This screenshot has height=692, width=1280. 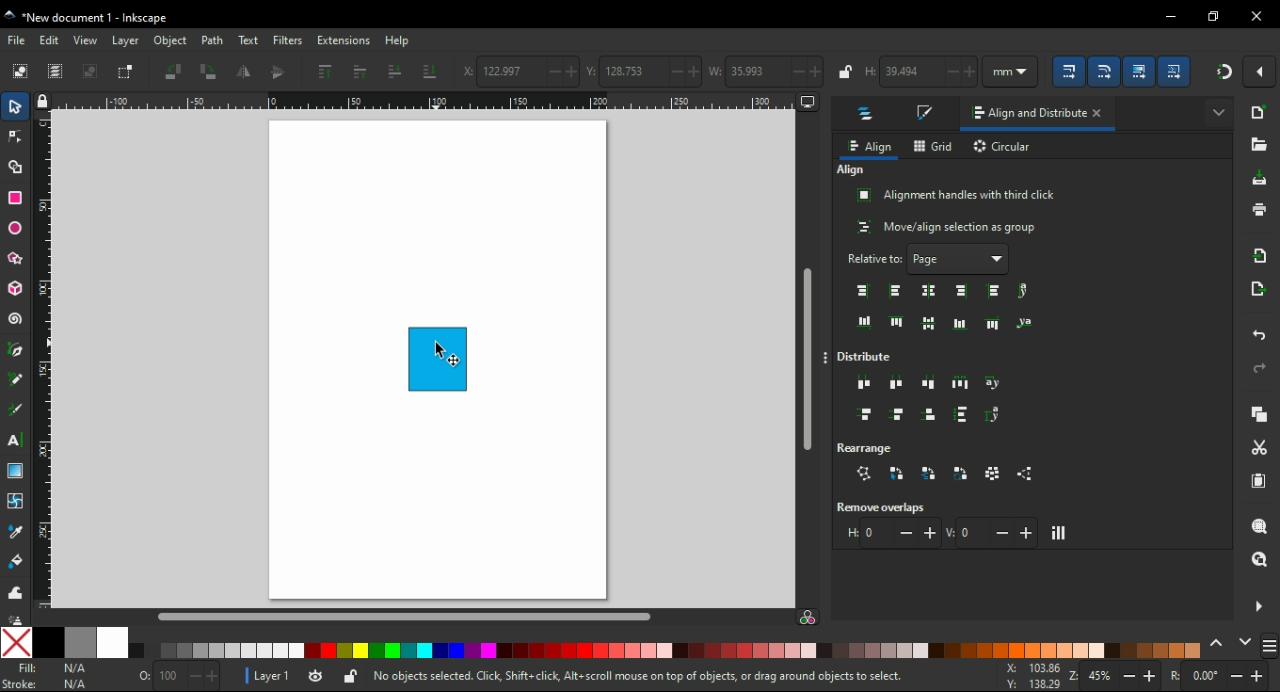 What do you see at coordinates (1026, 290) in the screenshot?
I see `align text anchors vertically` at bounding box center [1026, 290].